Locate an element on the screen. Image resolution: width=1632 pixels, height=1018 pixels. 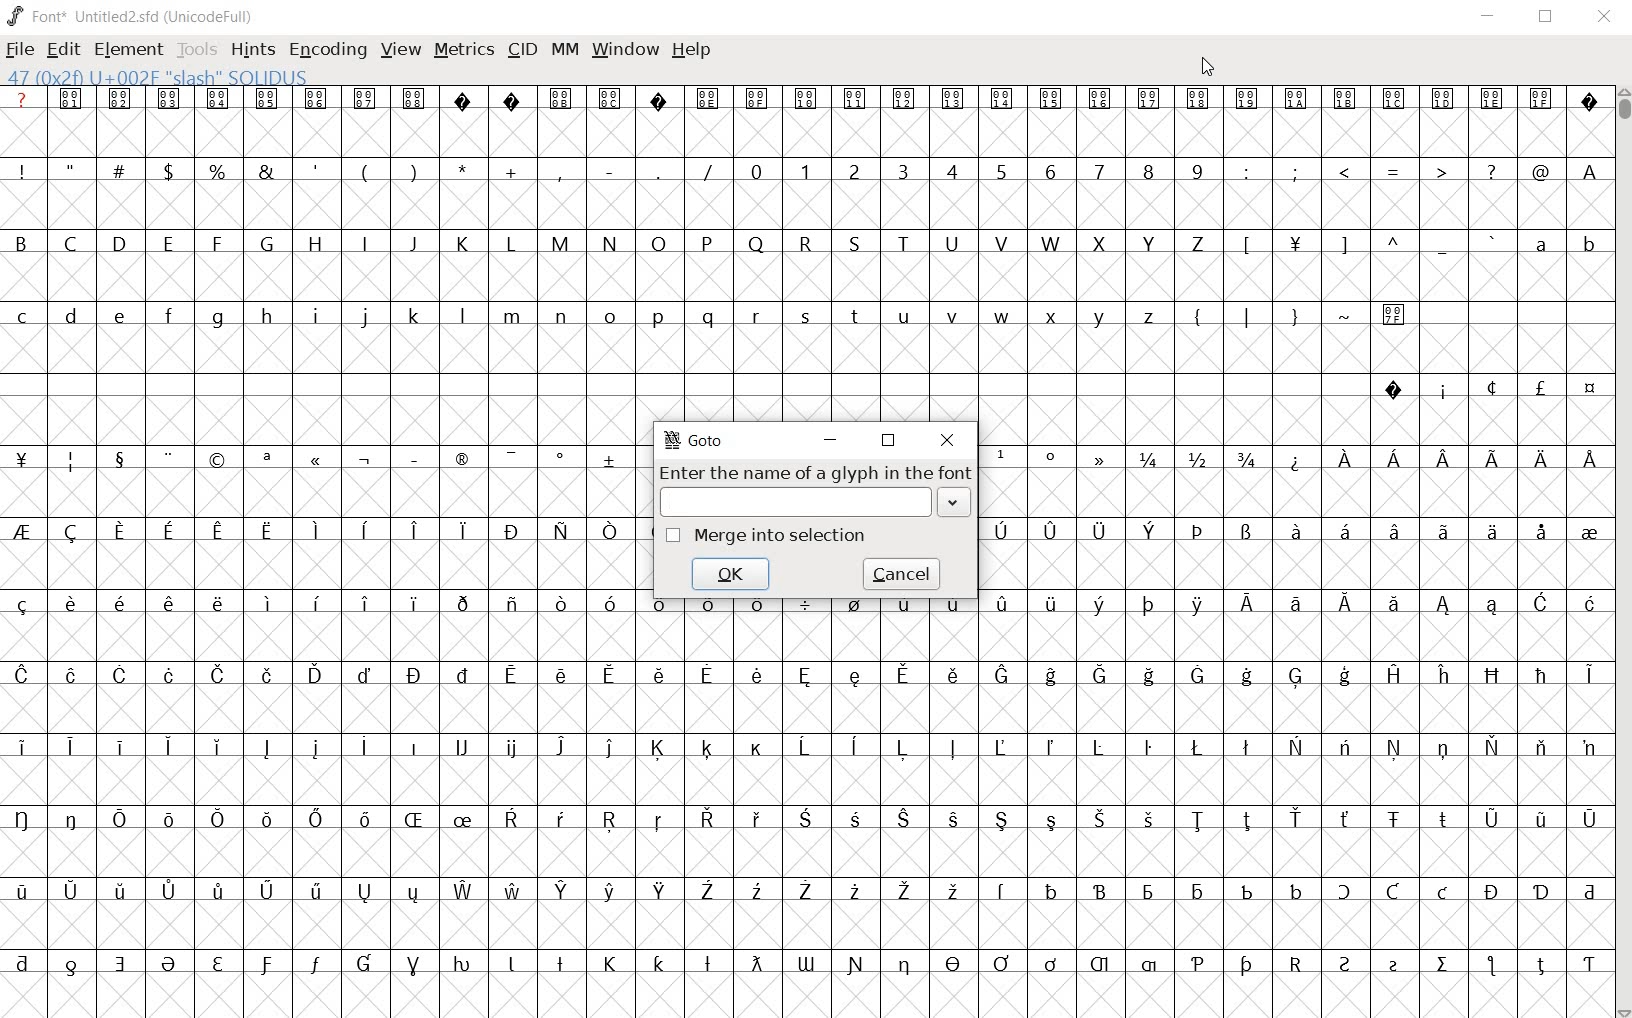
small letters a - b is located at coordinates (1554, 244).